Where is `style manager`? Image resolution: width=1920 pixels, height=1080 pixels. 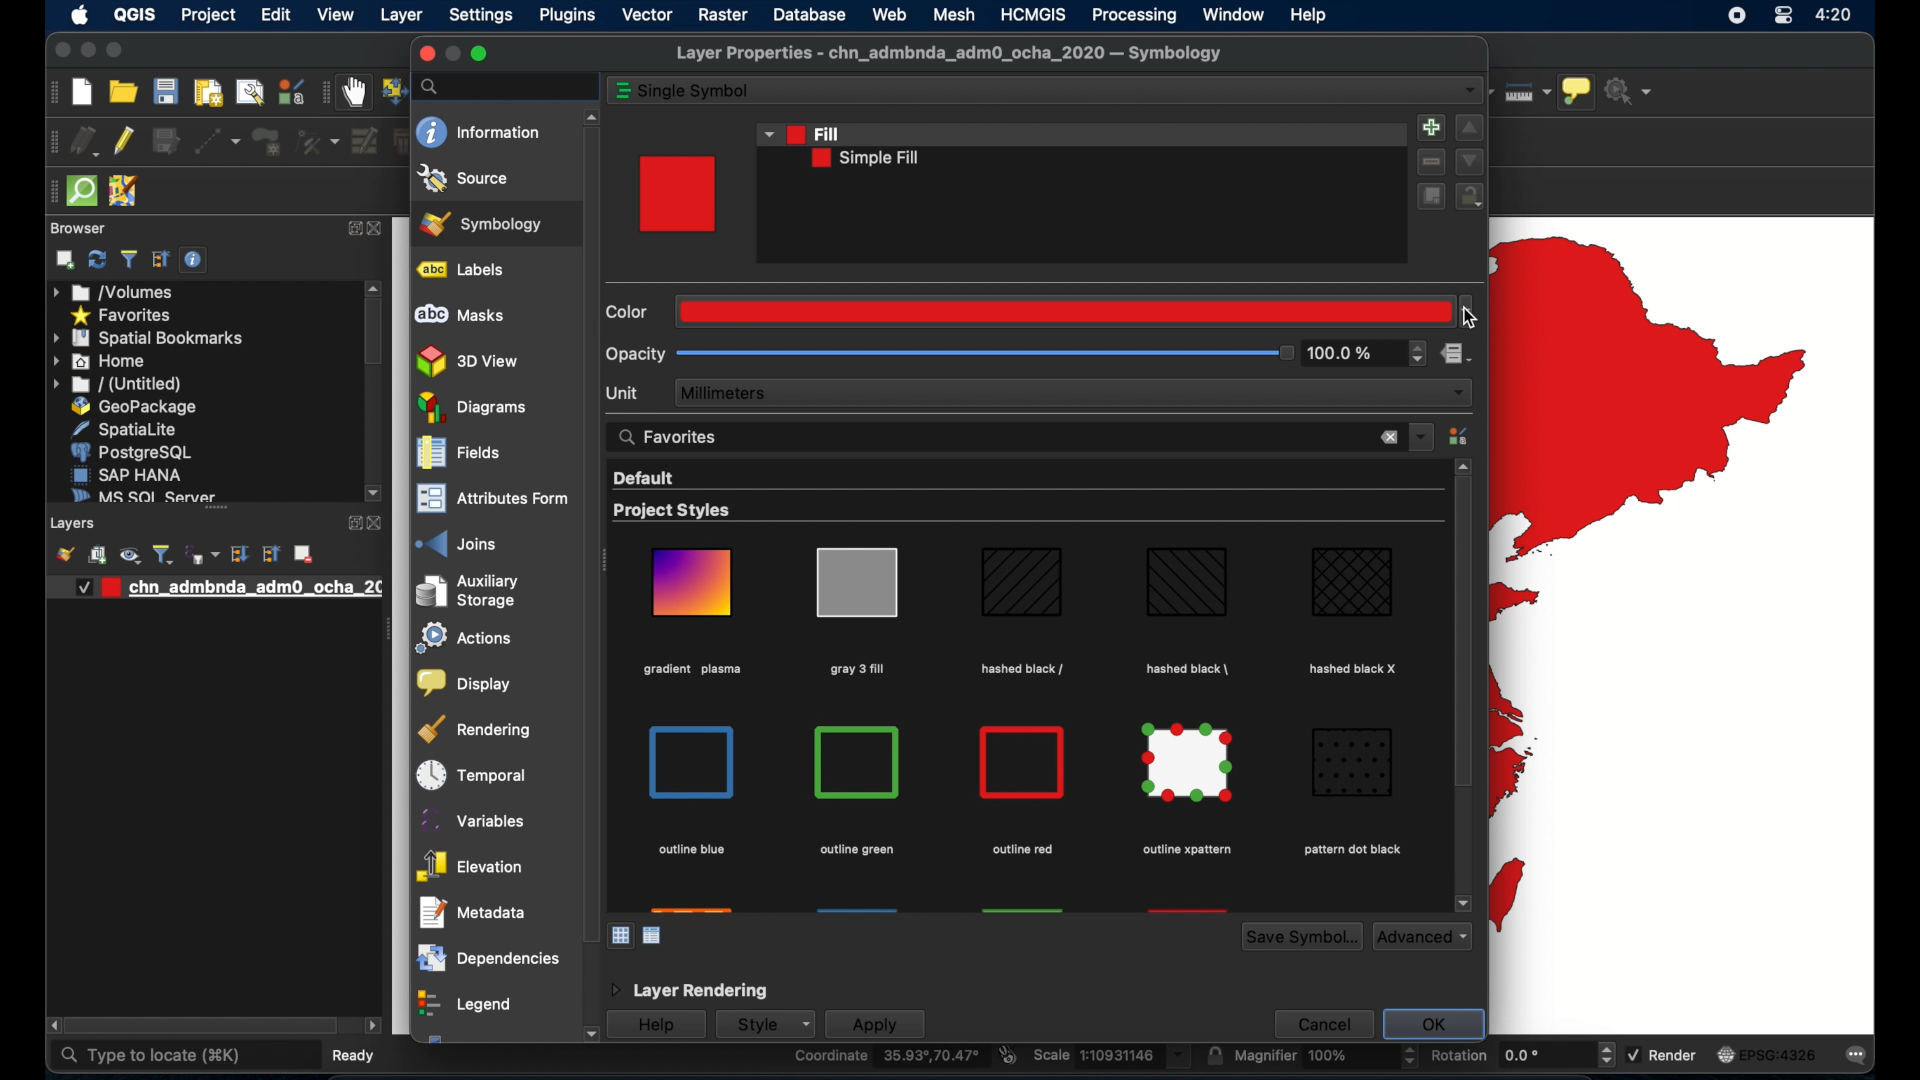 style manager is located at coordinates (1461, 436).